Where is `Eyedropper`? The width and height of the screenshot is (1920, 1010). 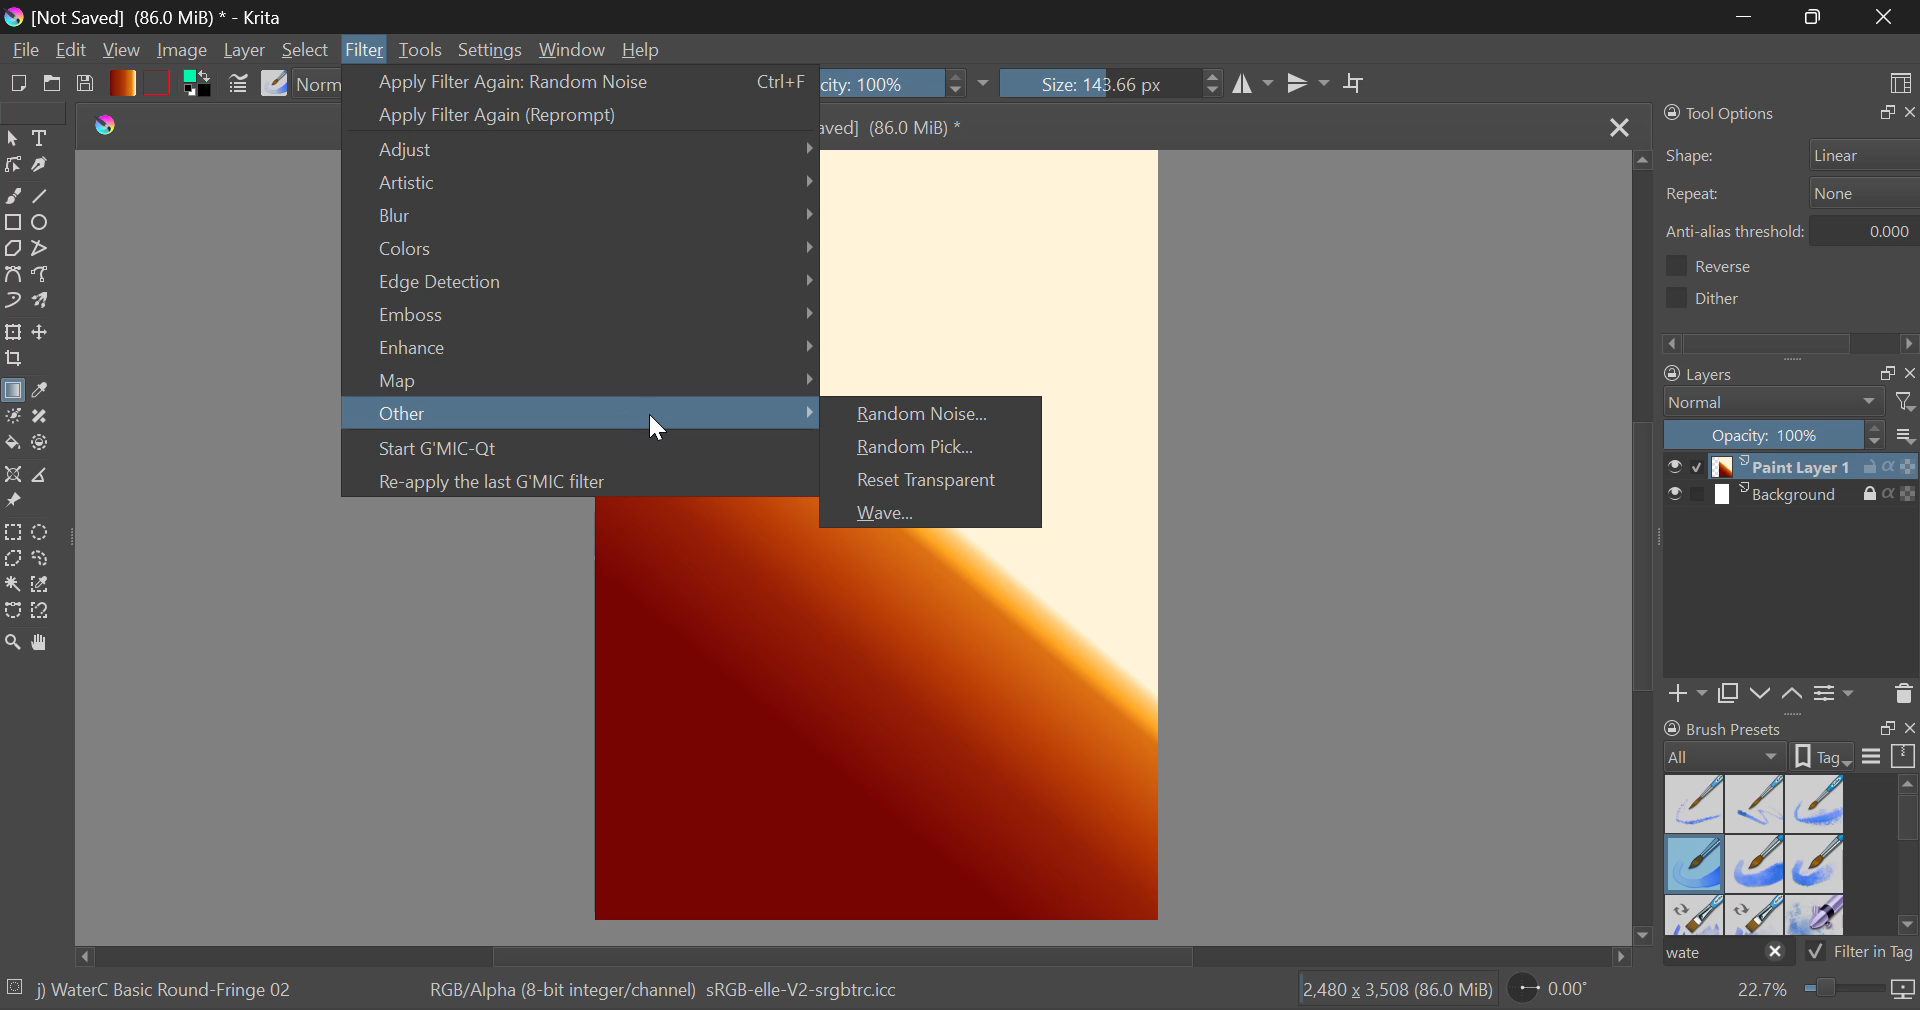
Eyedropper is located at coordinates (48, 393).